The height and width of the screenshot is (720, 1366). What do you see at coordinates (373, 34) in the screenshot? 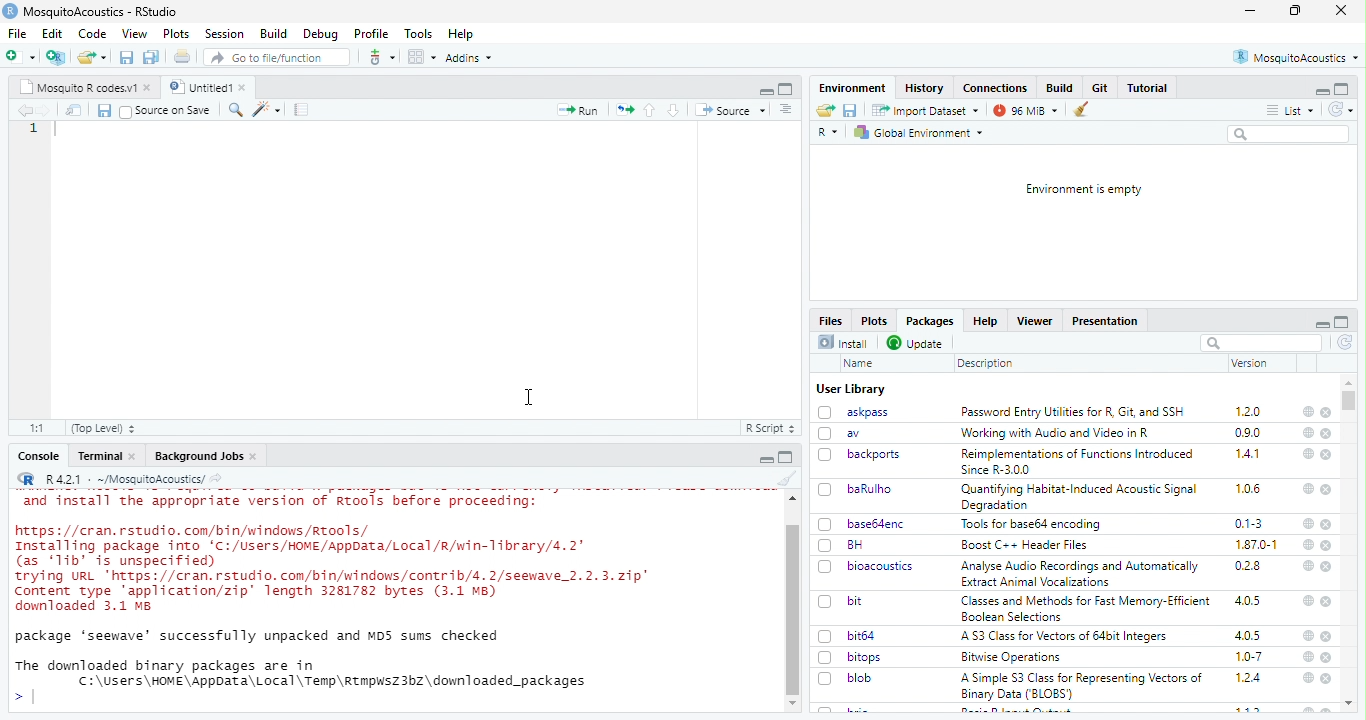
I see `Profile` at bounding box center [373, 34].